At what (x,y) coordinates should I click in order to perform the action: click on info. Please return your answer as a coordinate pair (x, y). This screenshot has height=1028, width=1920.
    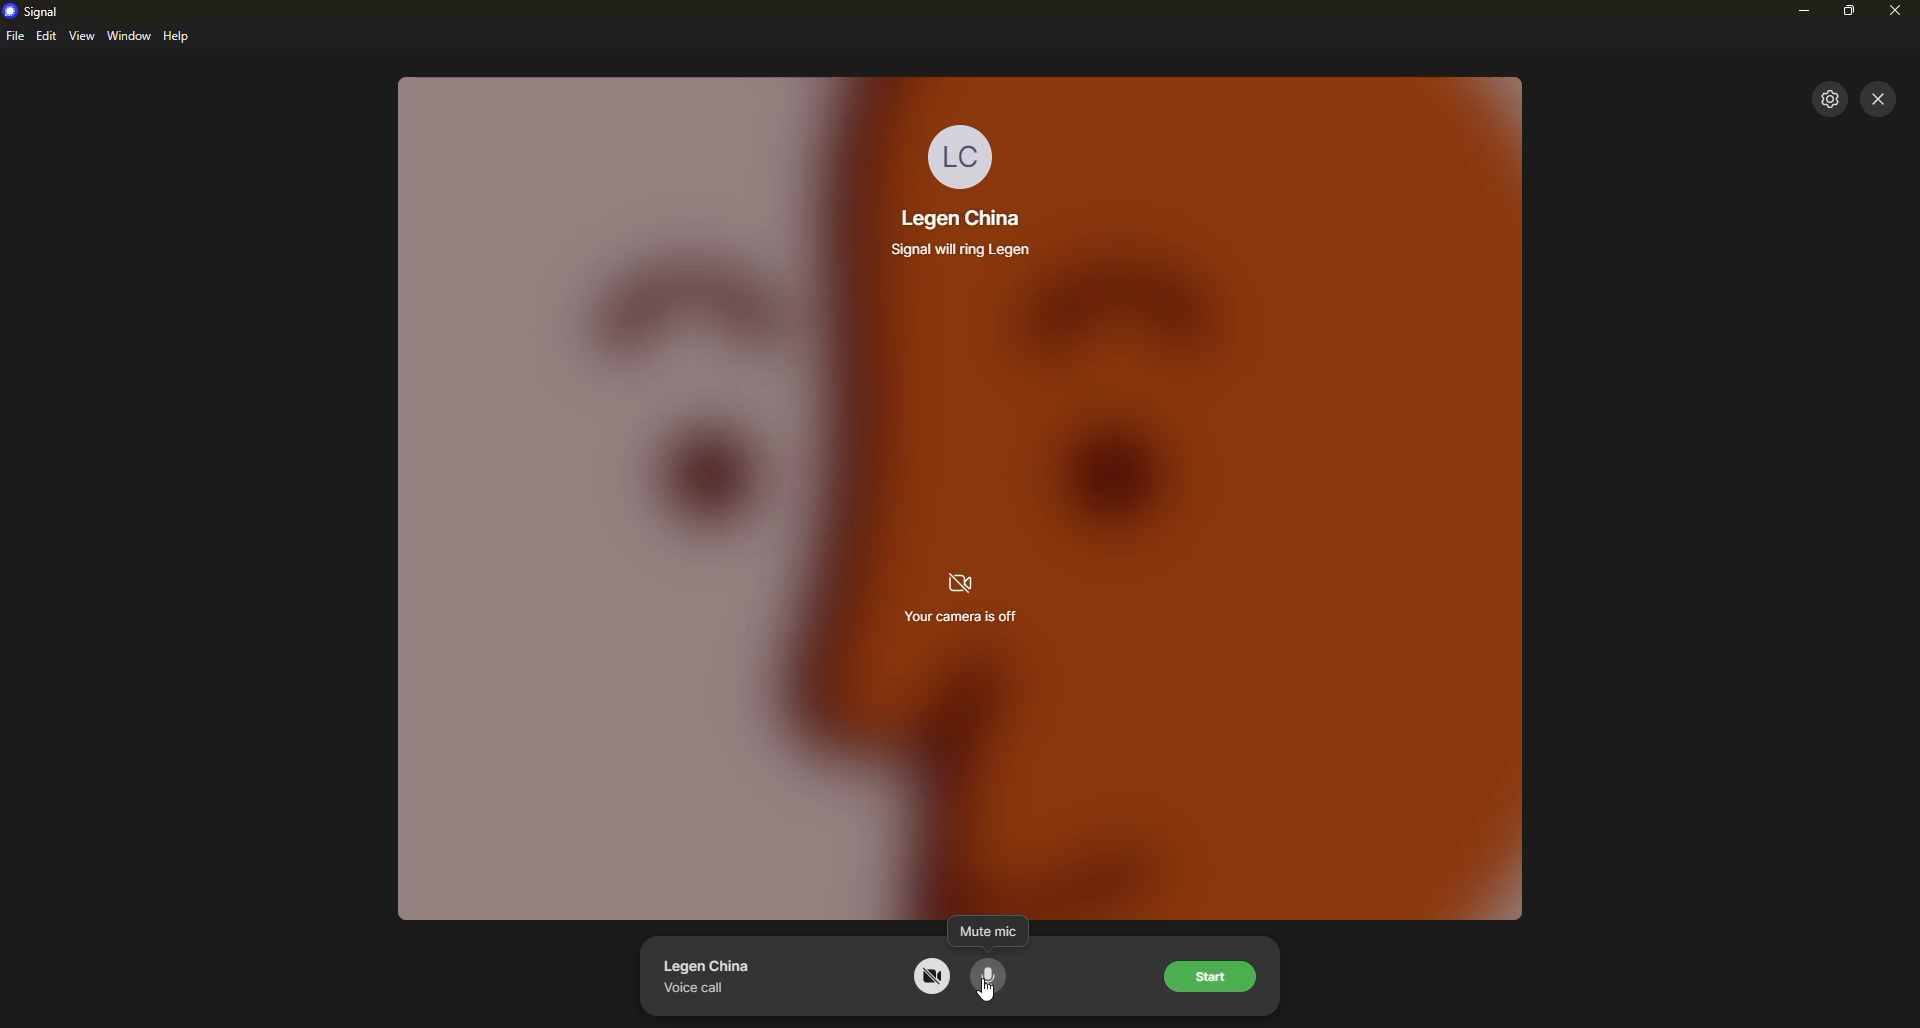
    Looking at the image, I should click on (966, 248).